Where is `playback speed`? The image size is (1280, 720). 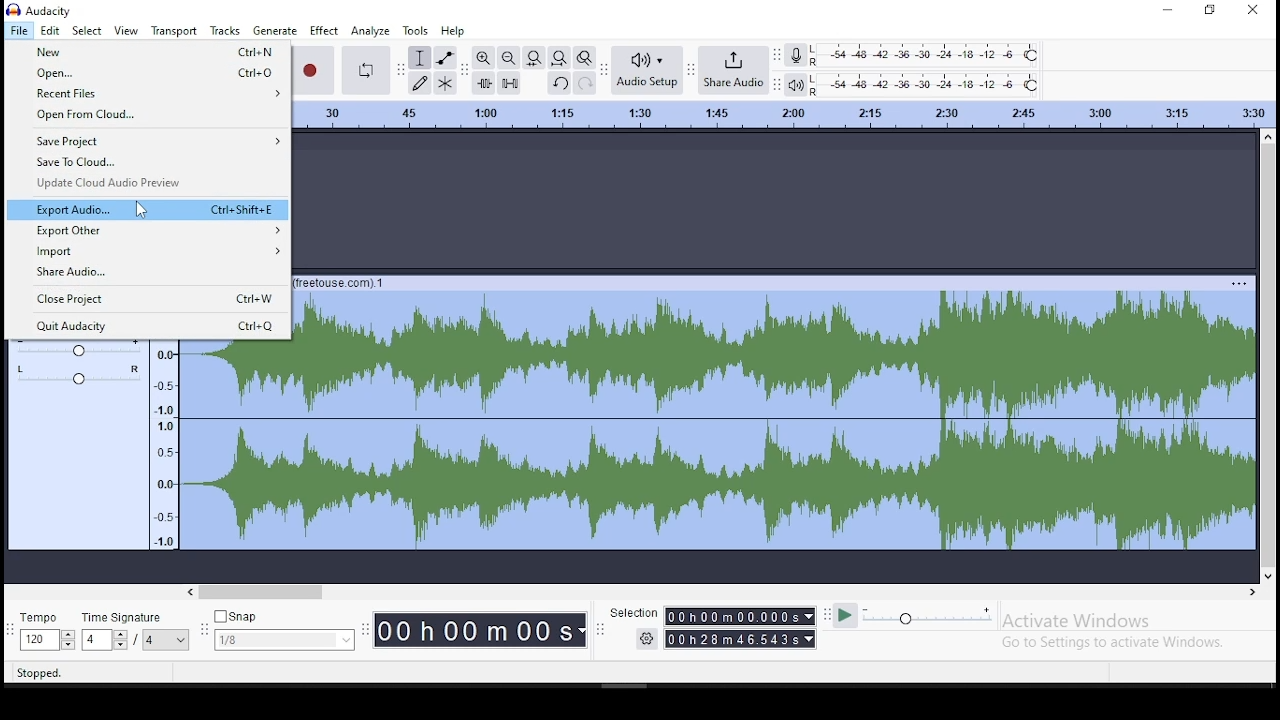
playback speed is located at coordinates (927, 616).